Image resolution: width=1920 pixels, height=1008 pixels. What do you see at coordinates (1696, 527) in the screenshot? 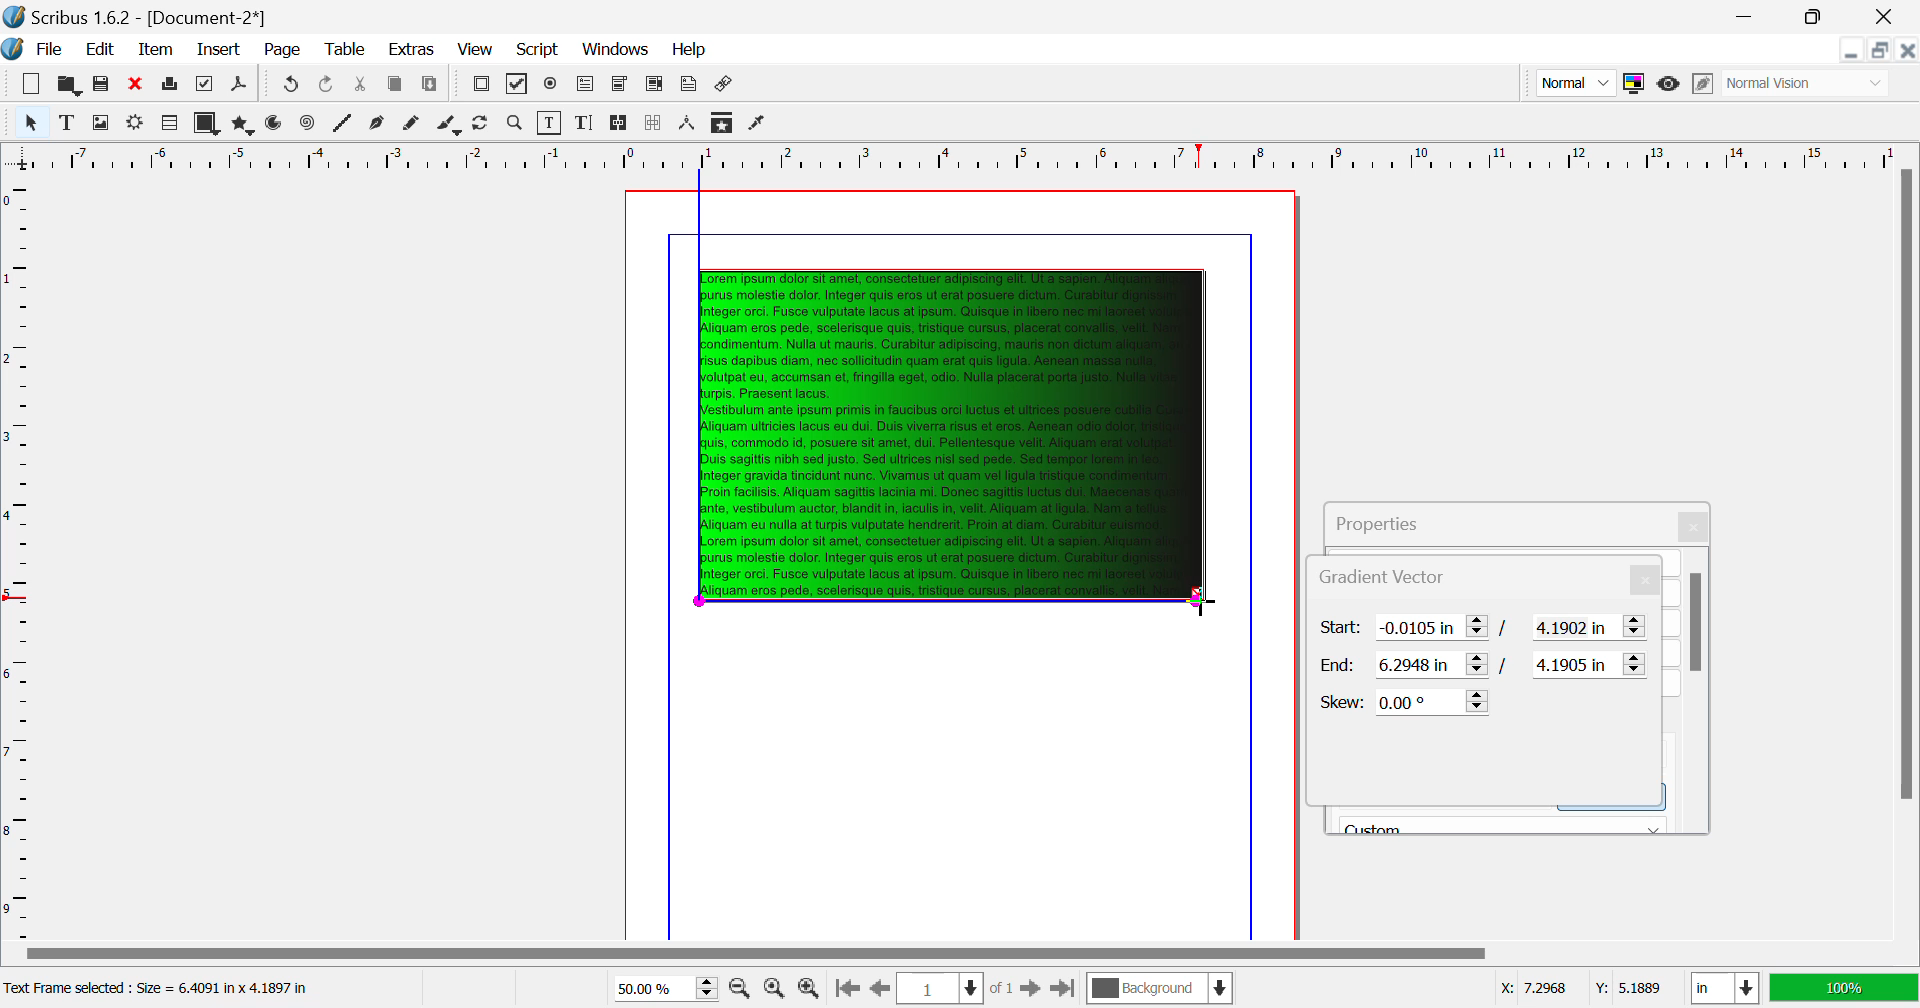
I see `Close` at bounding box center [1696, 527].